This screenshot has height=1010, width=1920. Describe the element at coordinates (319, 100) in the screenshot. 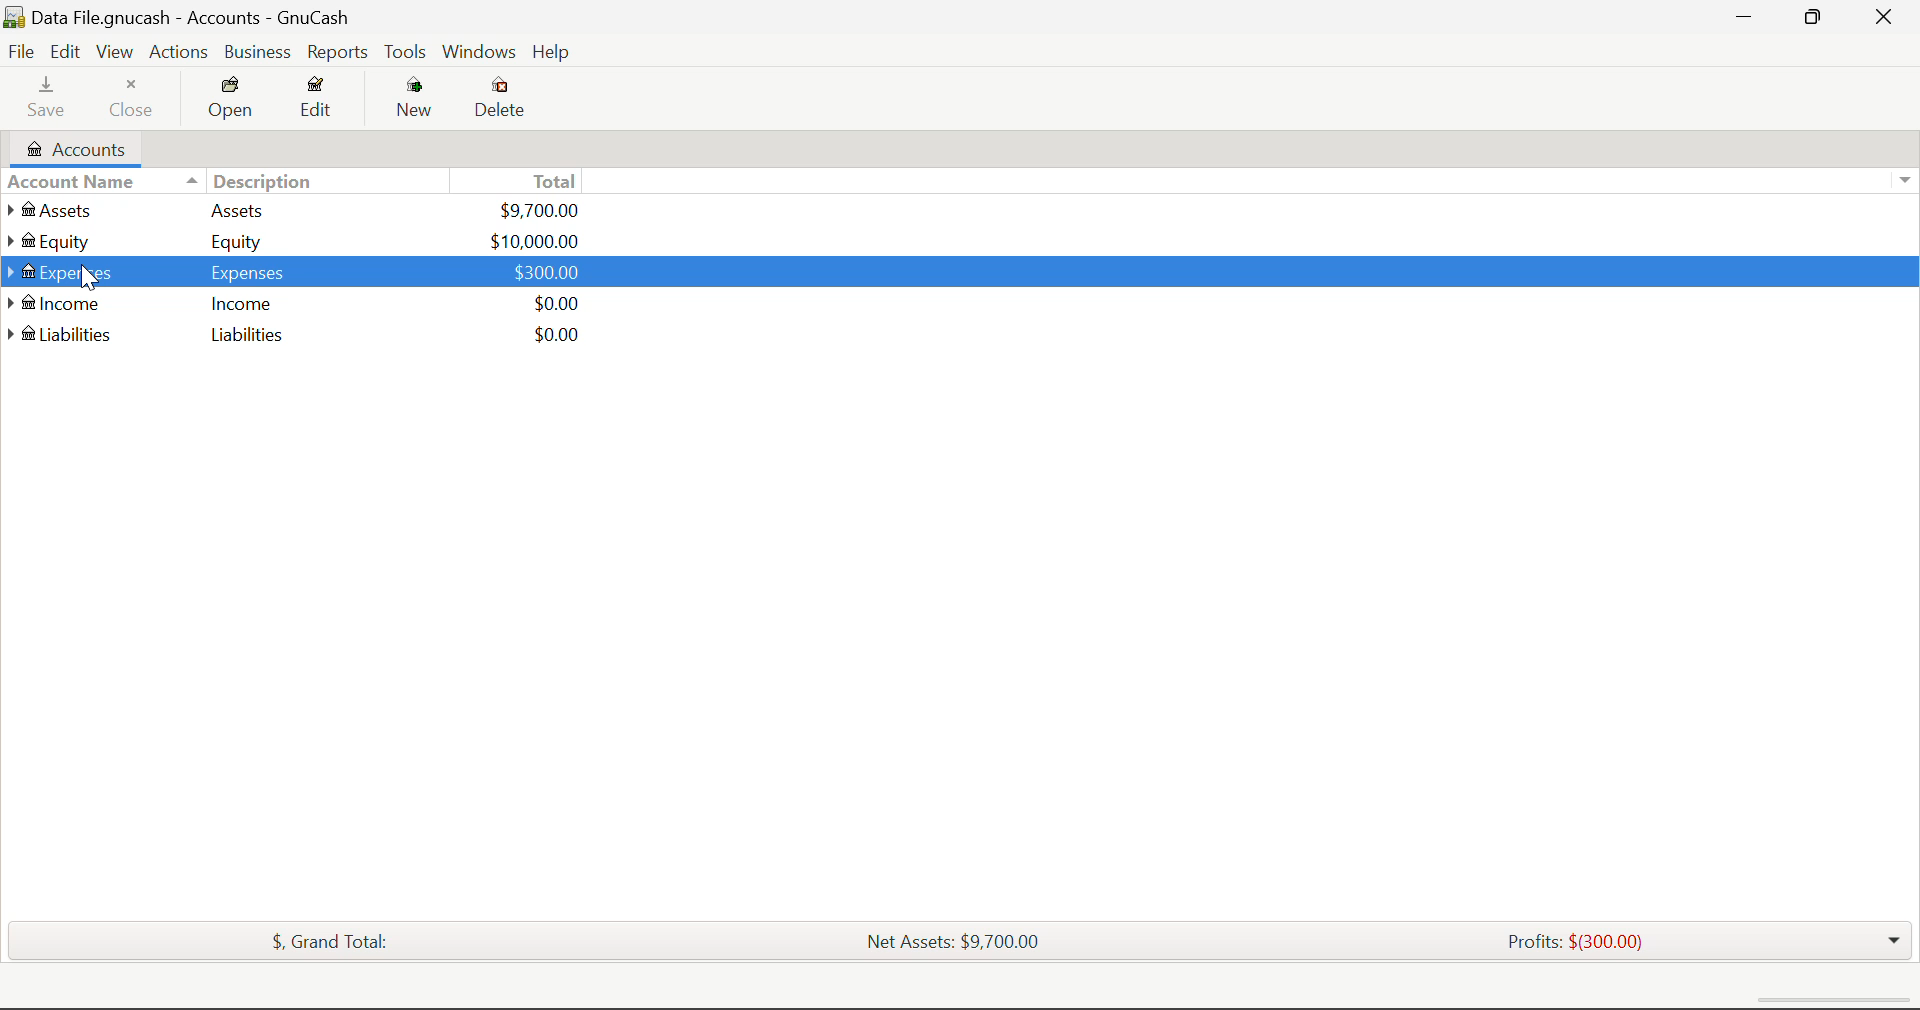

I see `Edit` at that location.